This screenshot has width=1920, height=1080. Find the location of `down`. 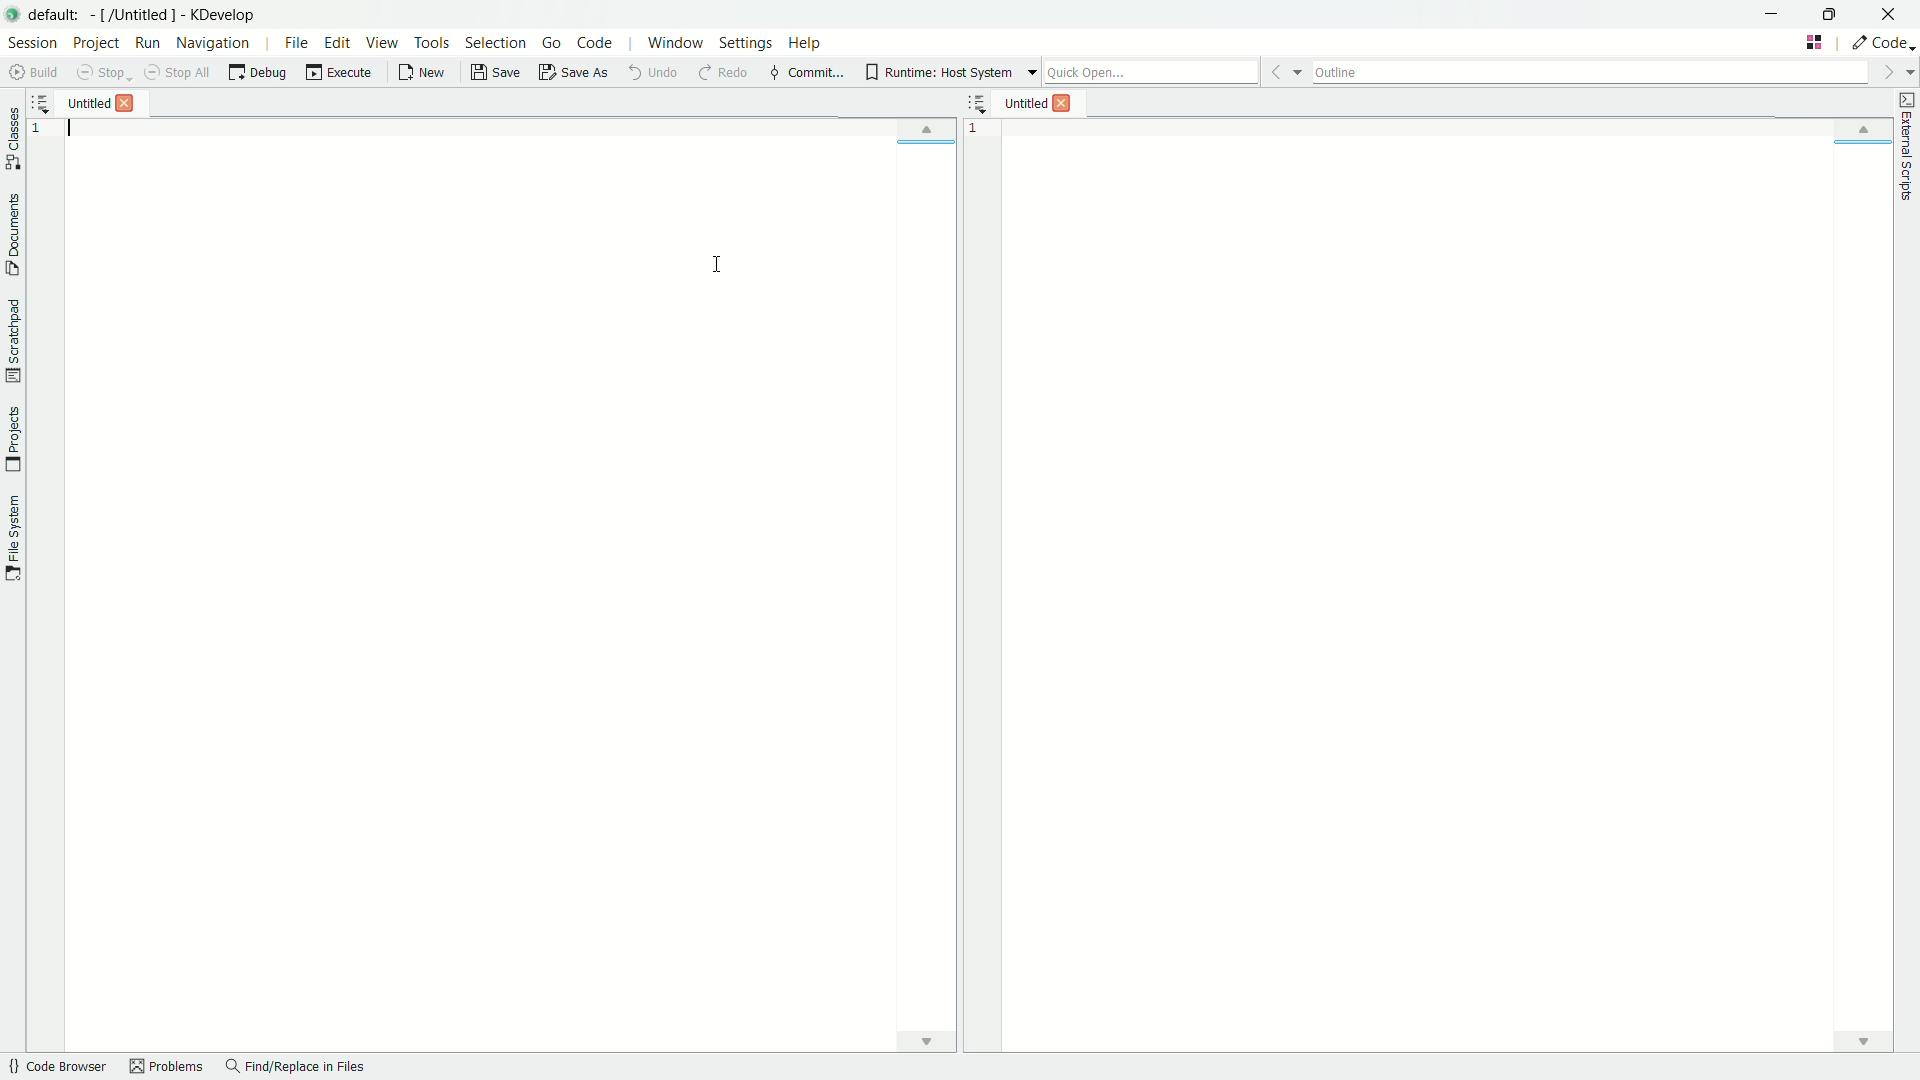

down is located at coordinates (930, 1042).